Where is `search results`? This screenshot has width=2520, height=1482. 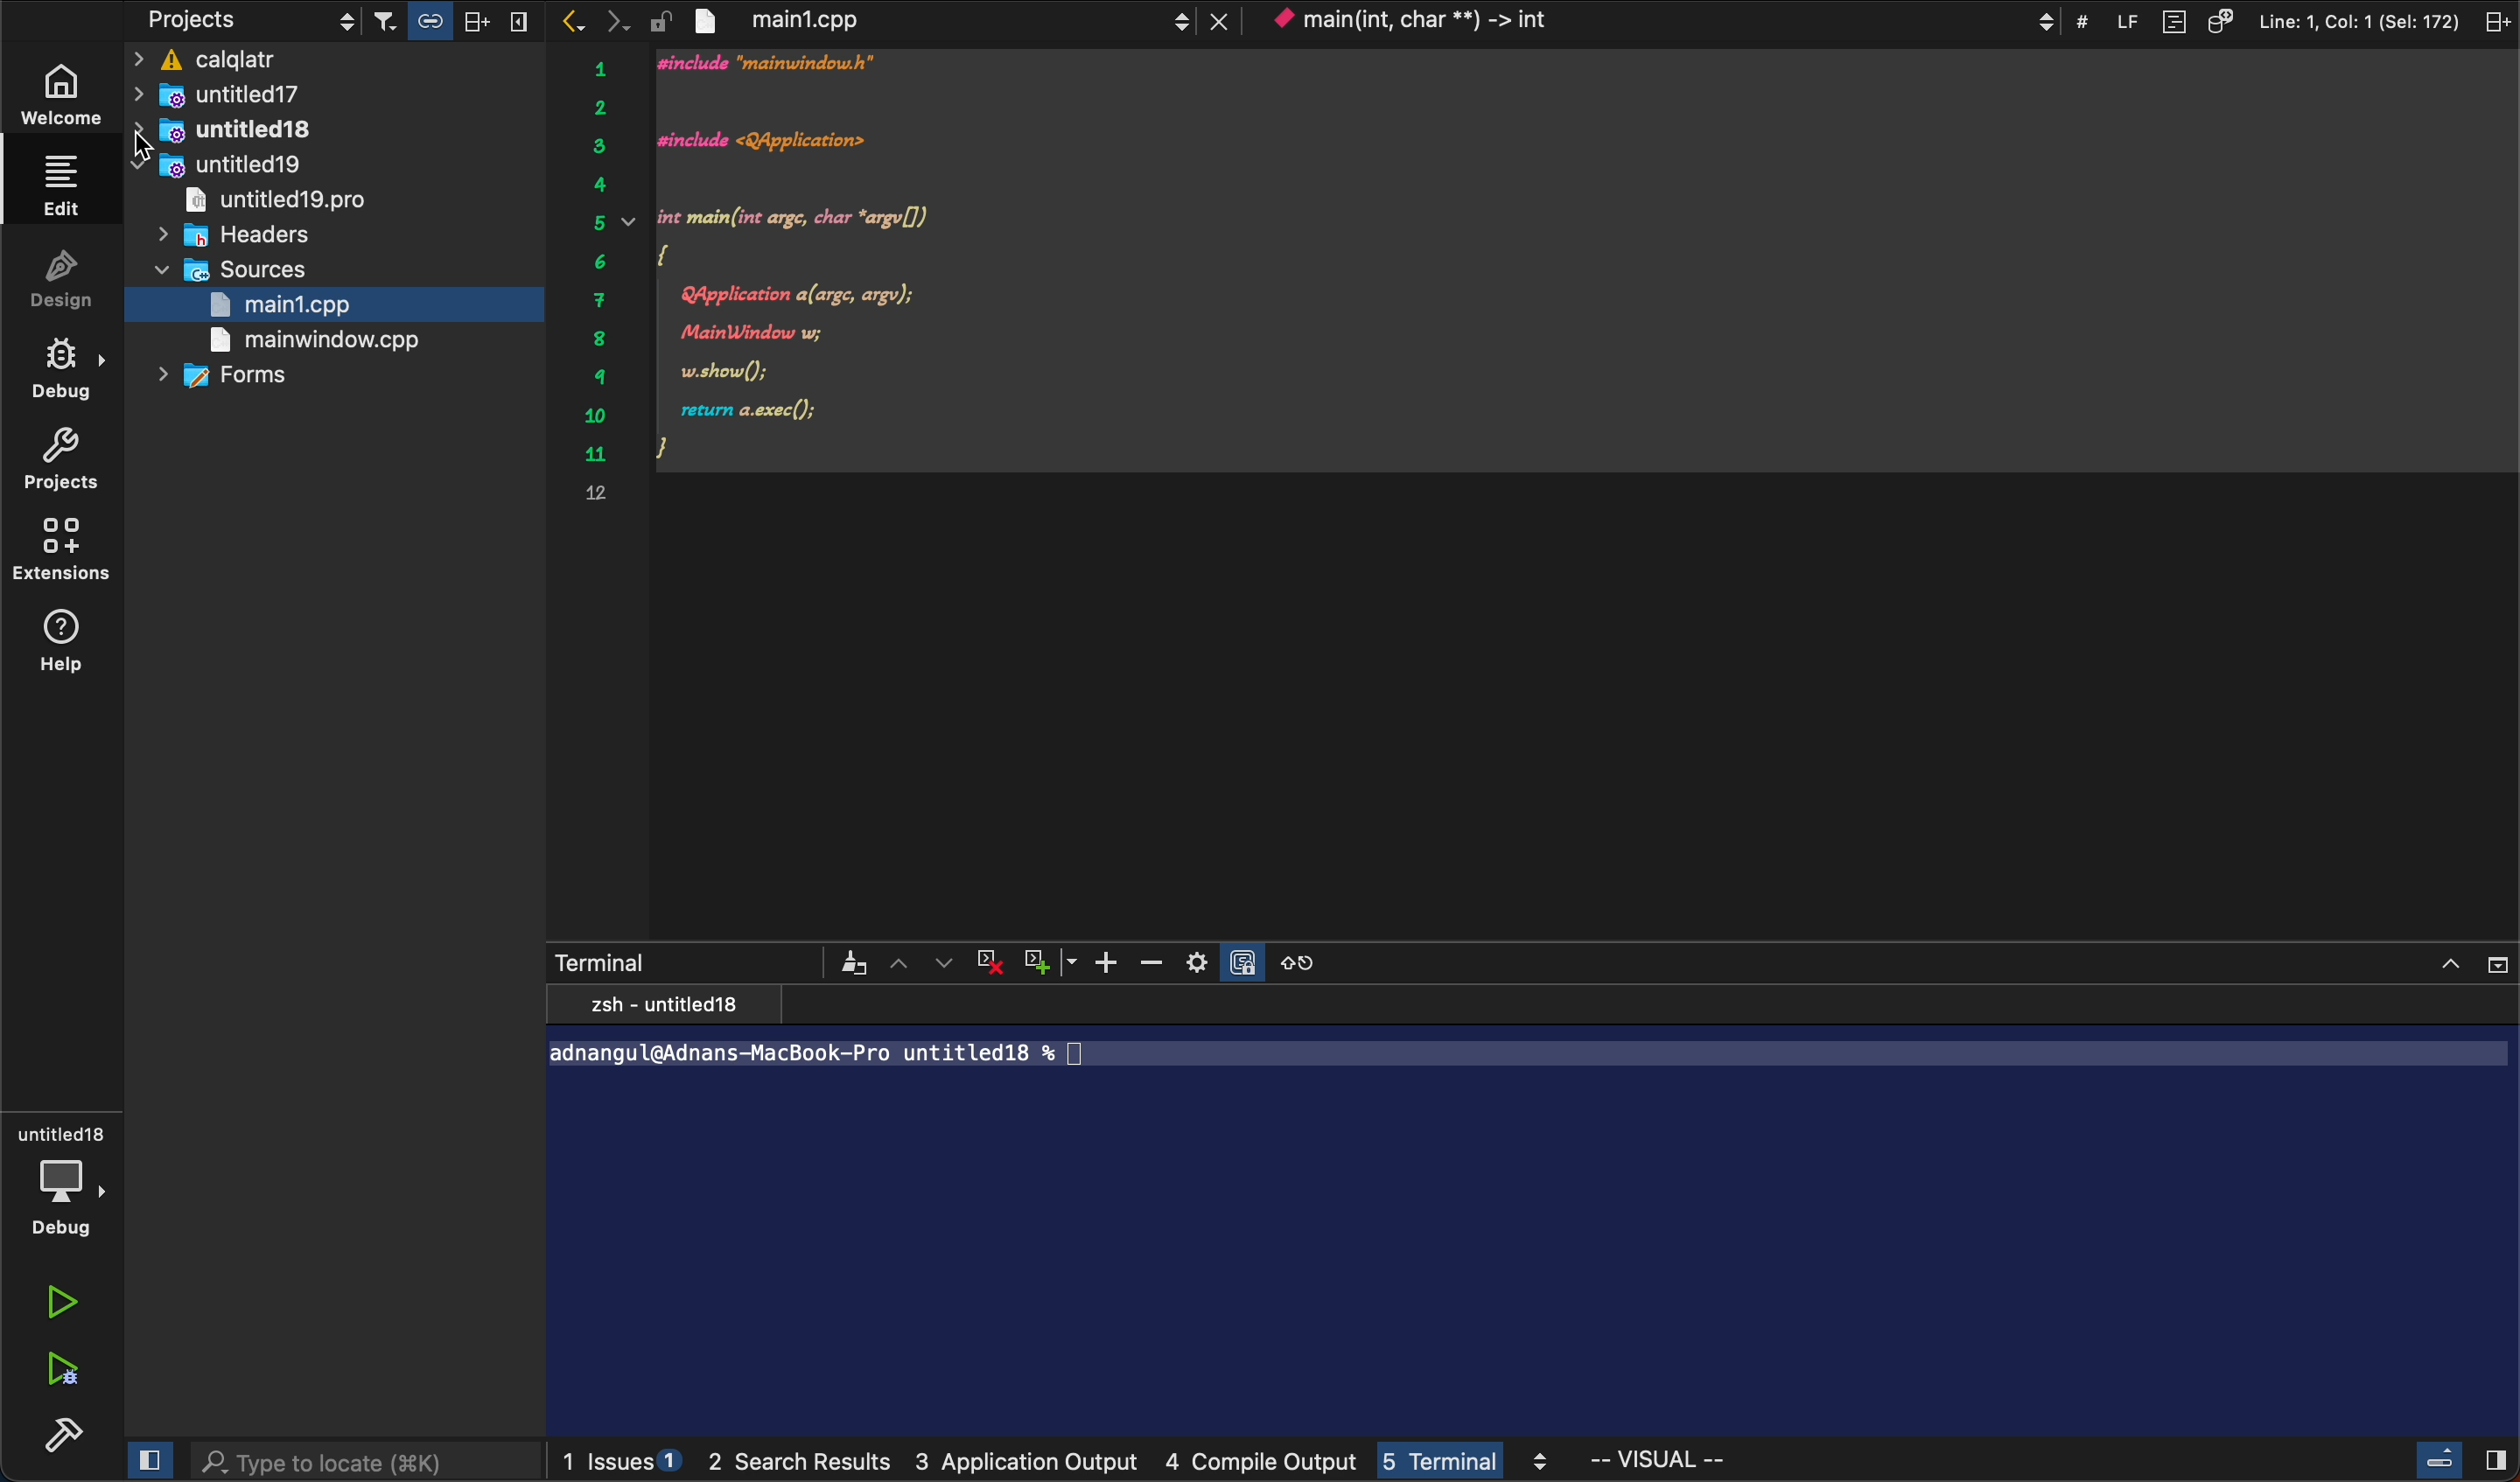
search results is located at coordinates (797, 1462).